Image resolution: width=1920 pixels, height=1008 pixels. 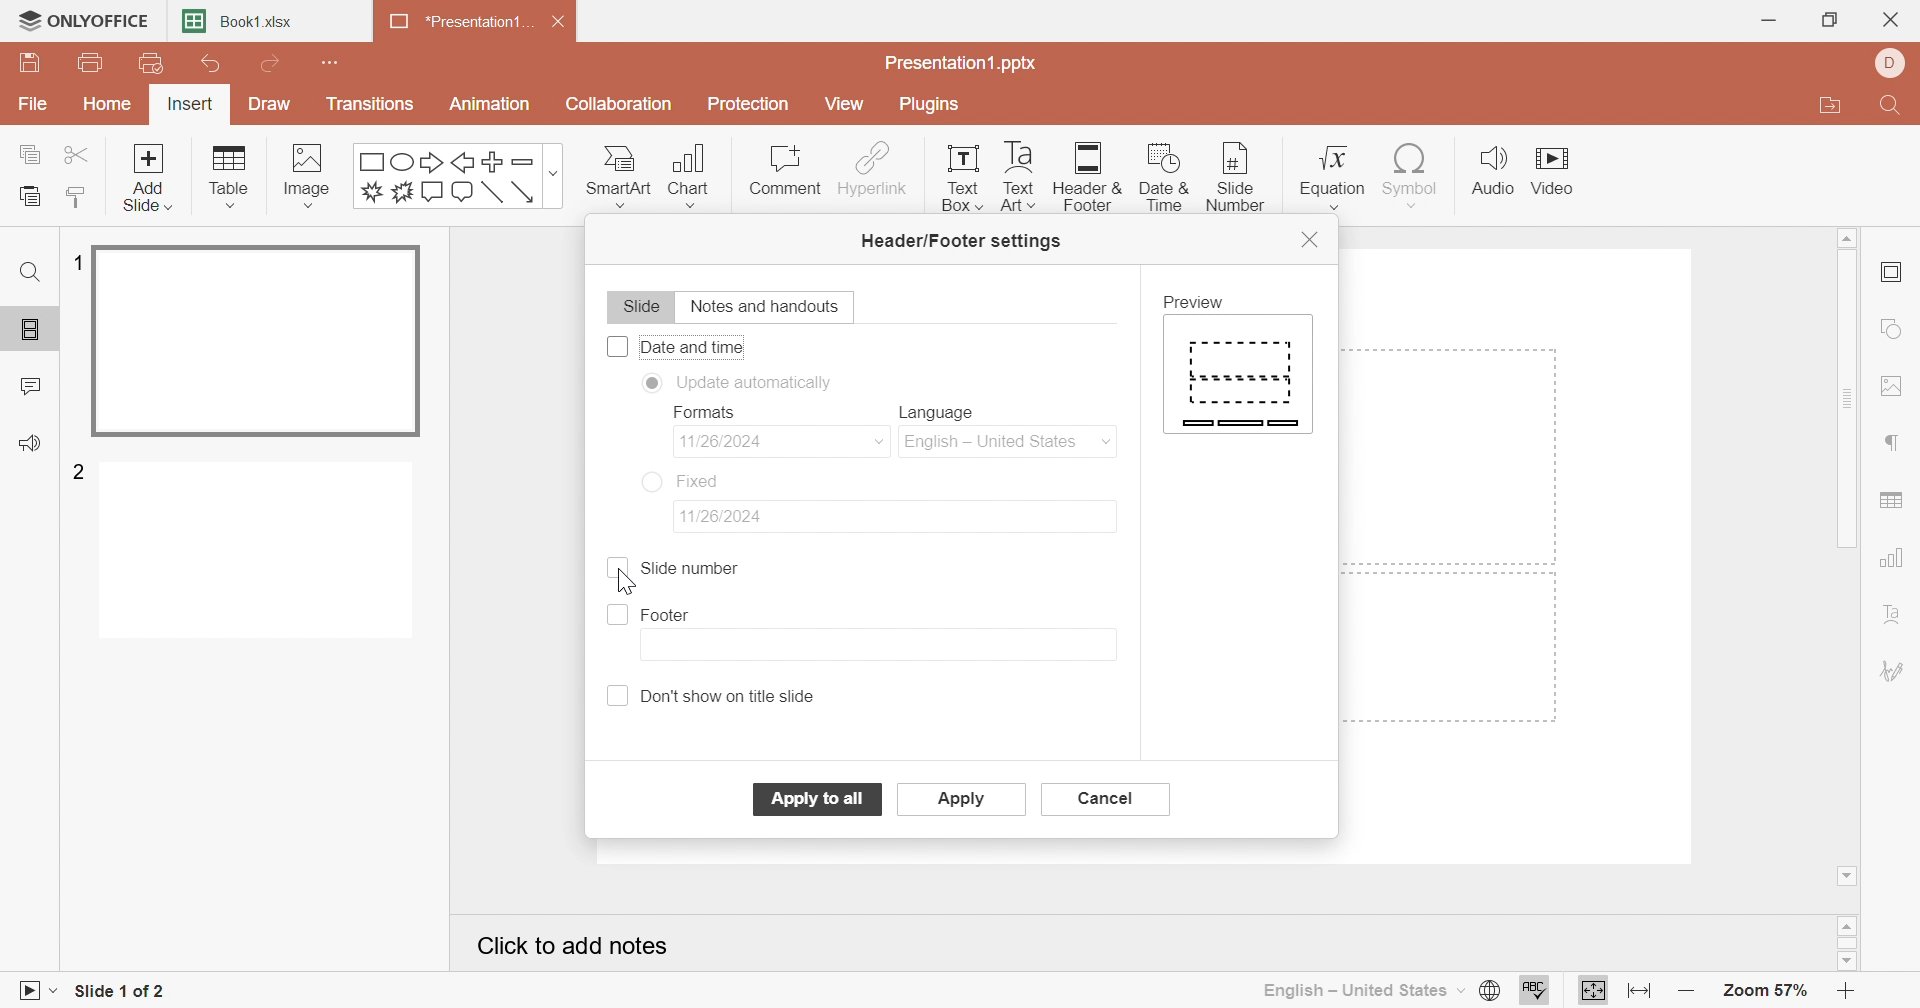 What do you see at coordinates (77, 197) in the screenshot?
I see `Copy Style` at bounding box center [77, 197].